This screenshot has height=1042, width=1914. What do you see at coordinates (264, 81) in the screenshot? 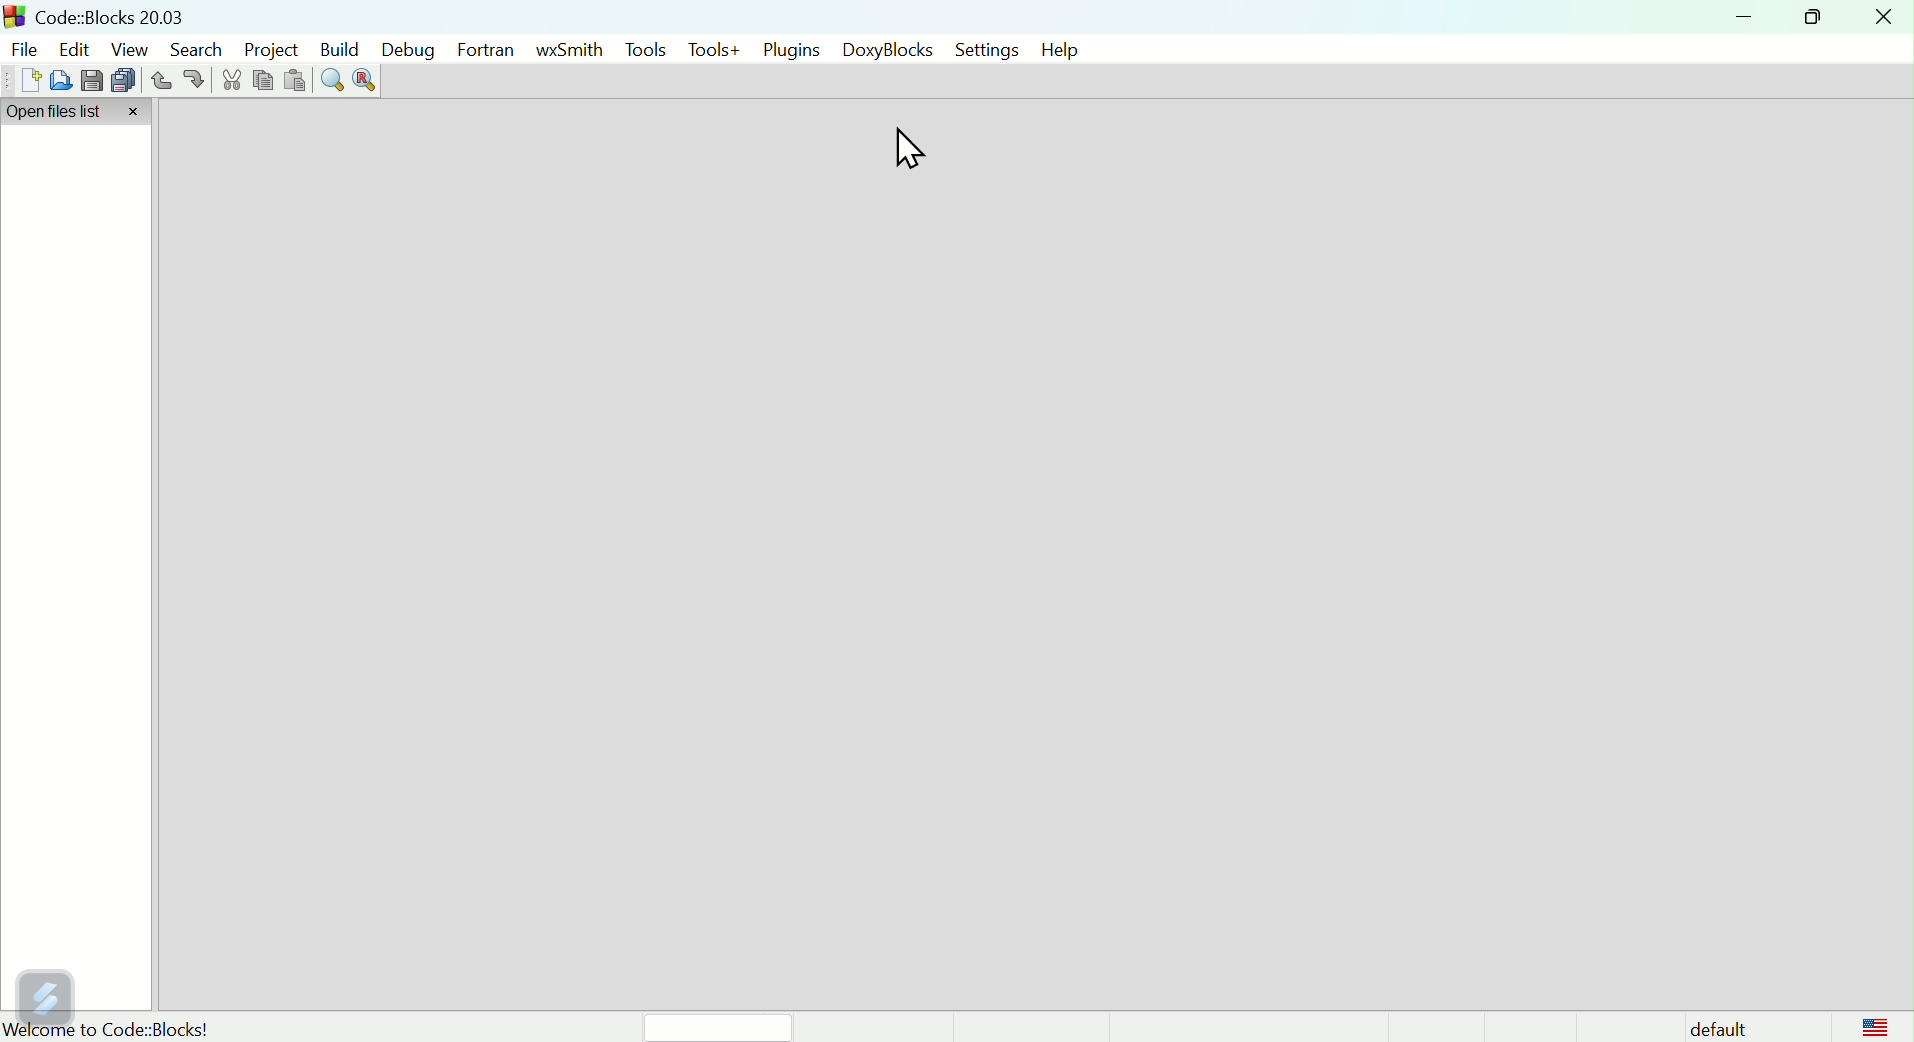
I see `Copy` at bounding box center [264, 81].